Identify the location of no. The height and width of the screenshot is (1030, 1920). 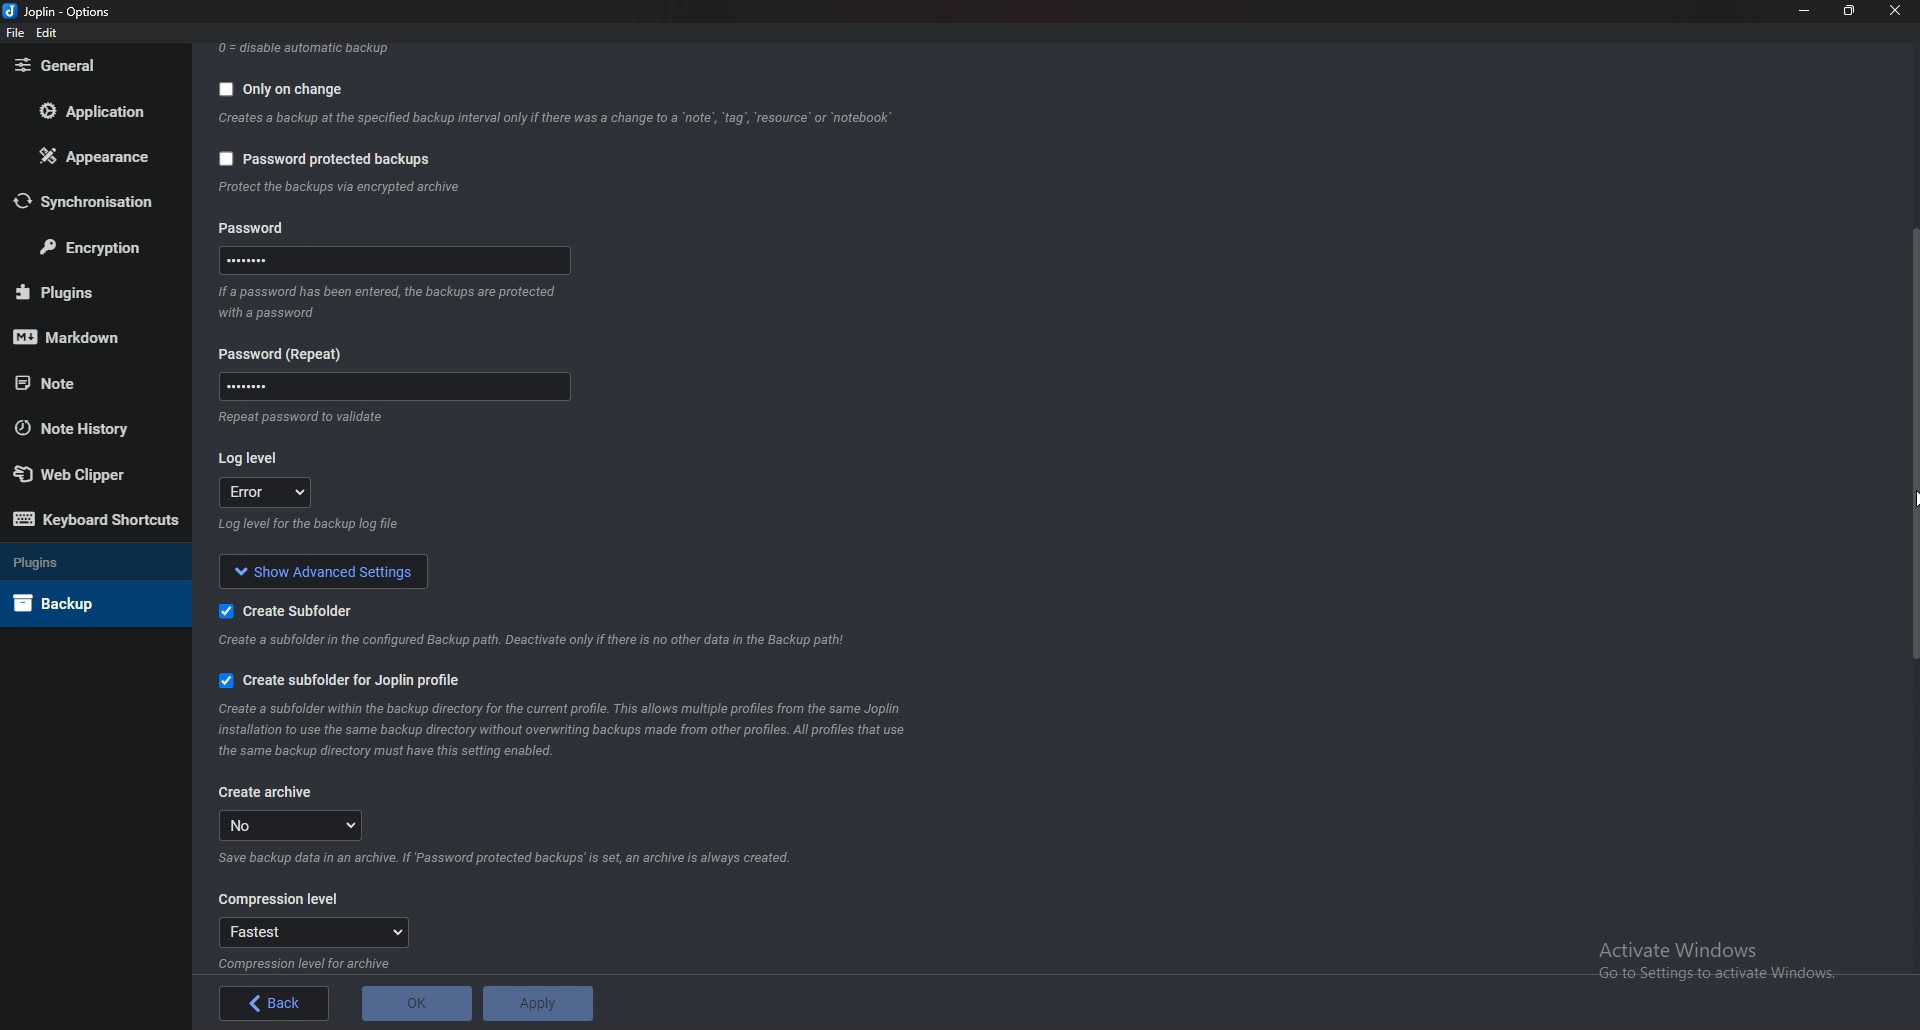
(292, 824).